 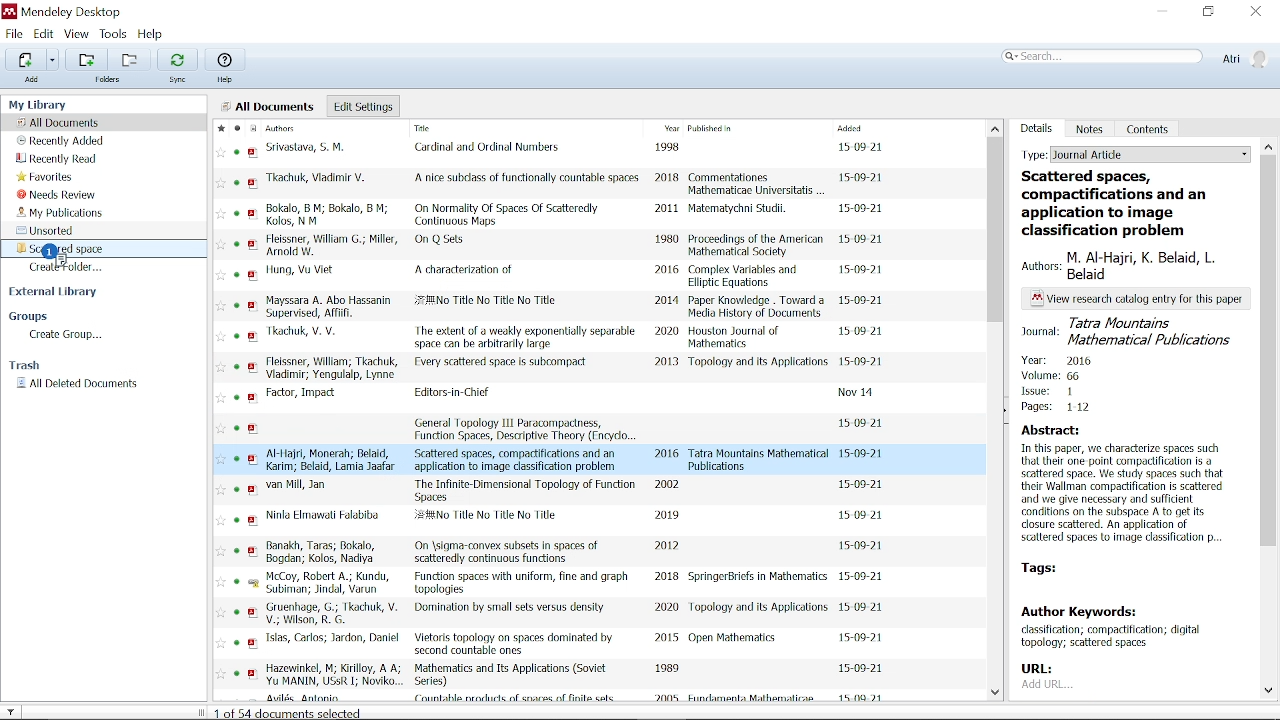 I want to click on authors, so click(x=297, y=486).